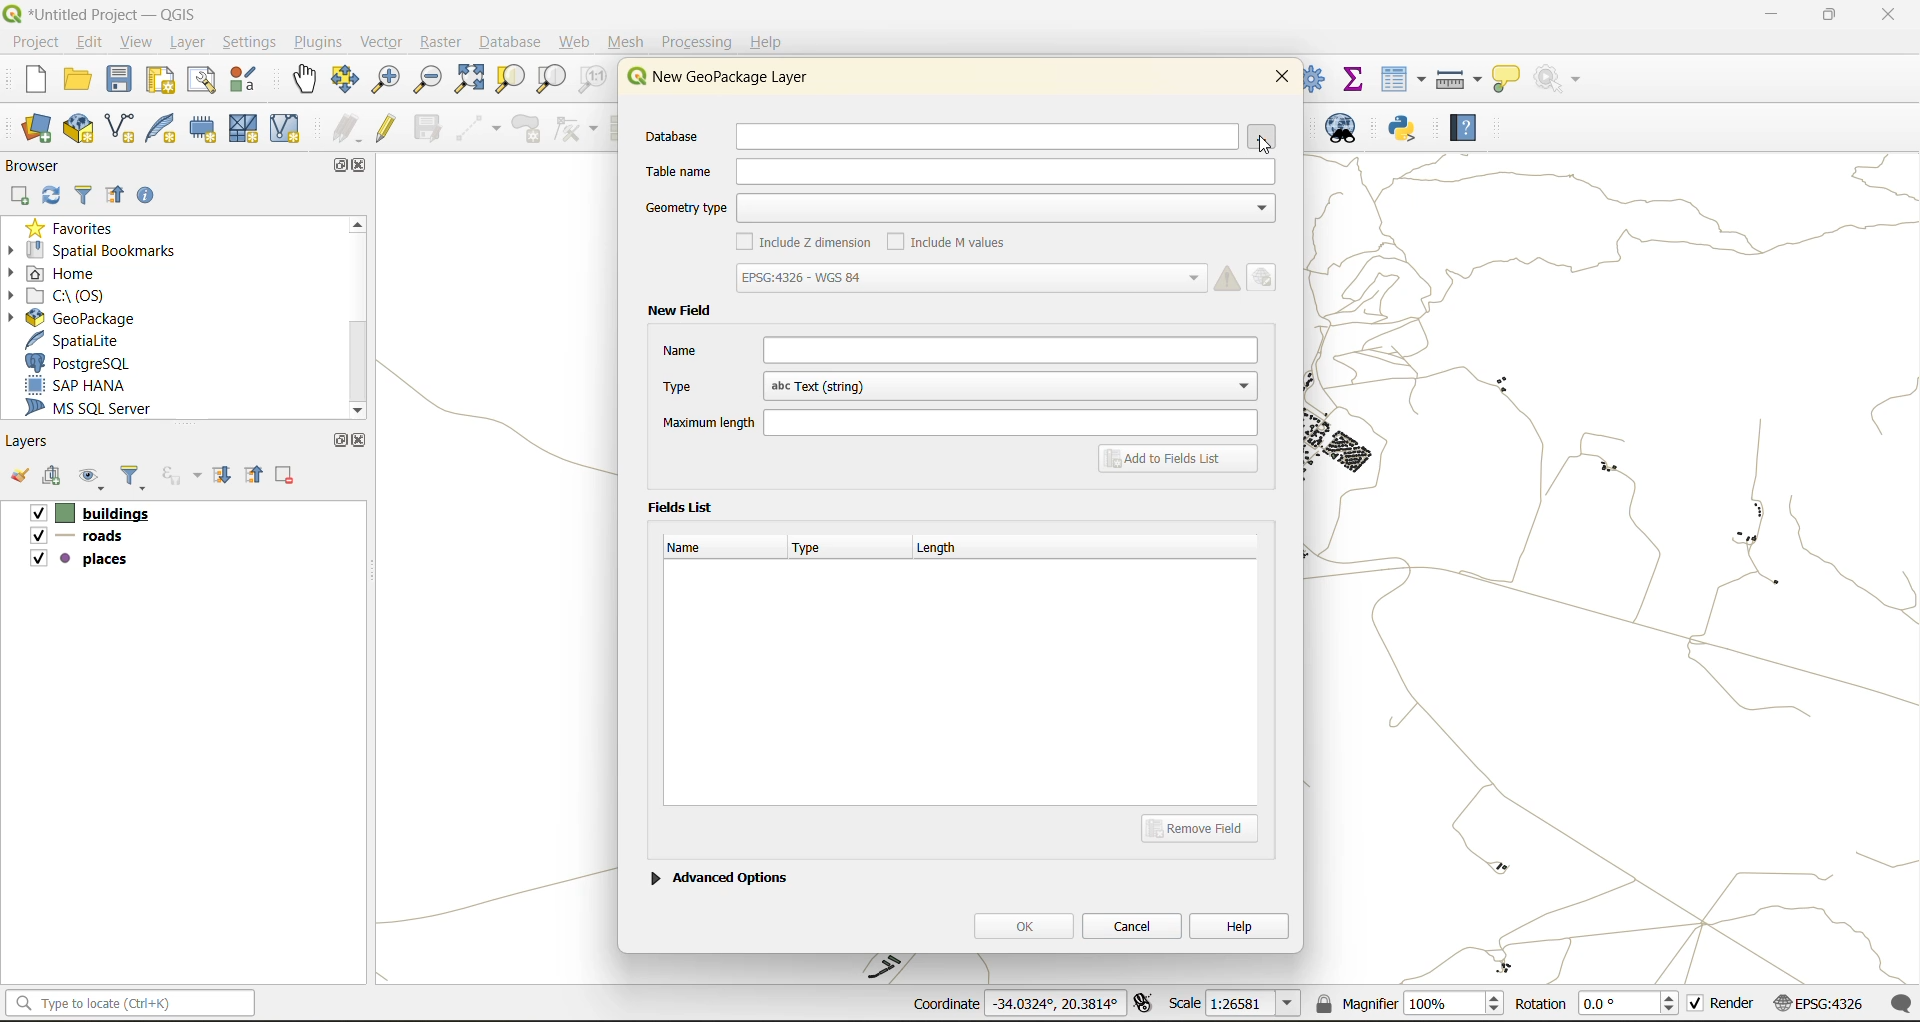  Describe the element at coordinates (958, 421) in the screenshot. I see `maximum length` at that location.